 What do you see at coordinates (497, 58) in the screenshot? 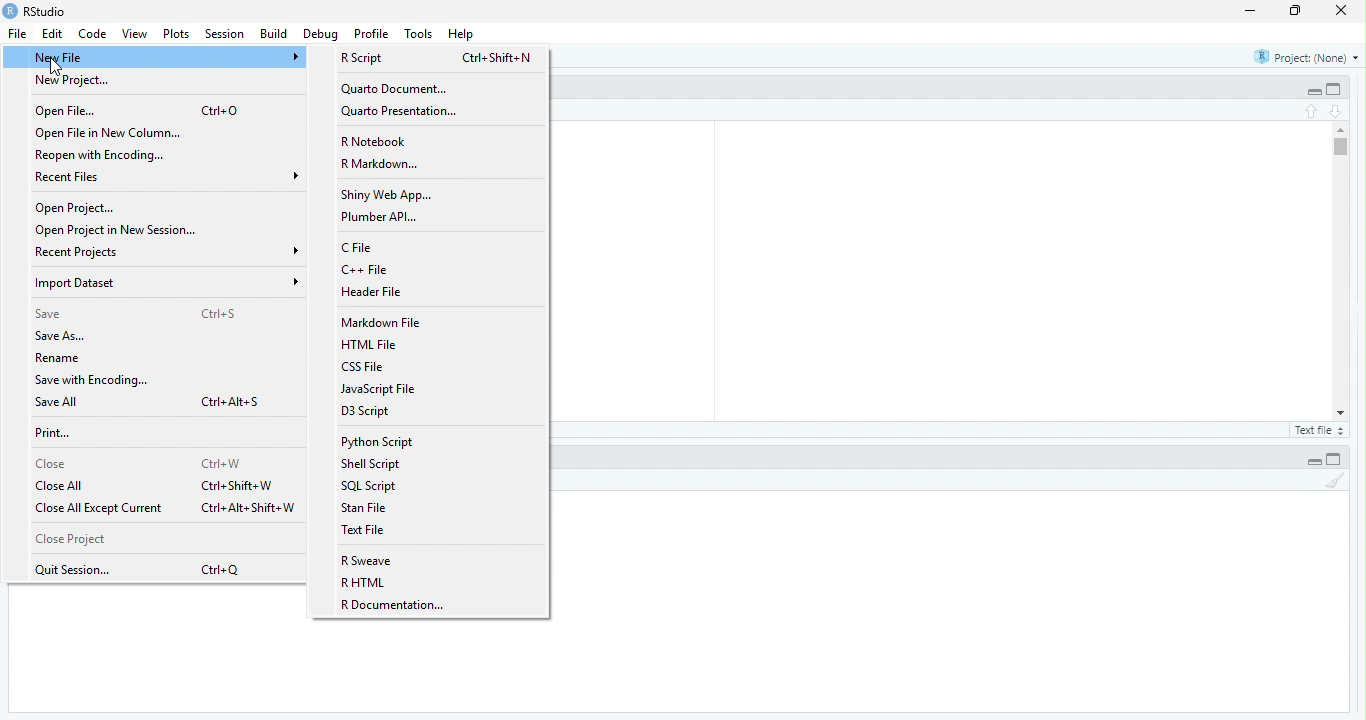
I see `Ctrl+Shift+N` at bounding box center [497, 58].